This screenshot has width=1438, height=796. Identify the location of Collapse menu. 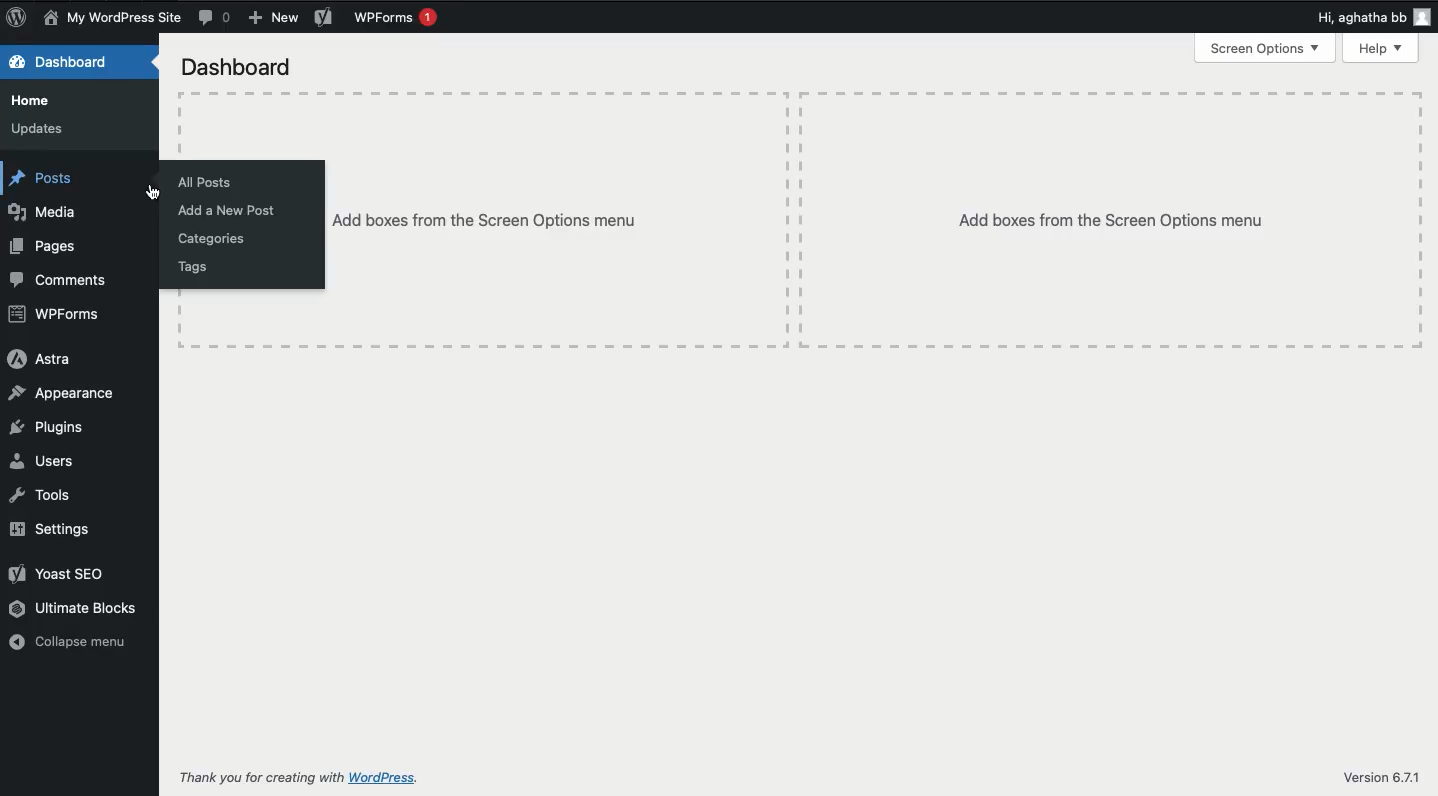
(72, 641).